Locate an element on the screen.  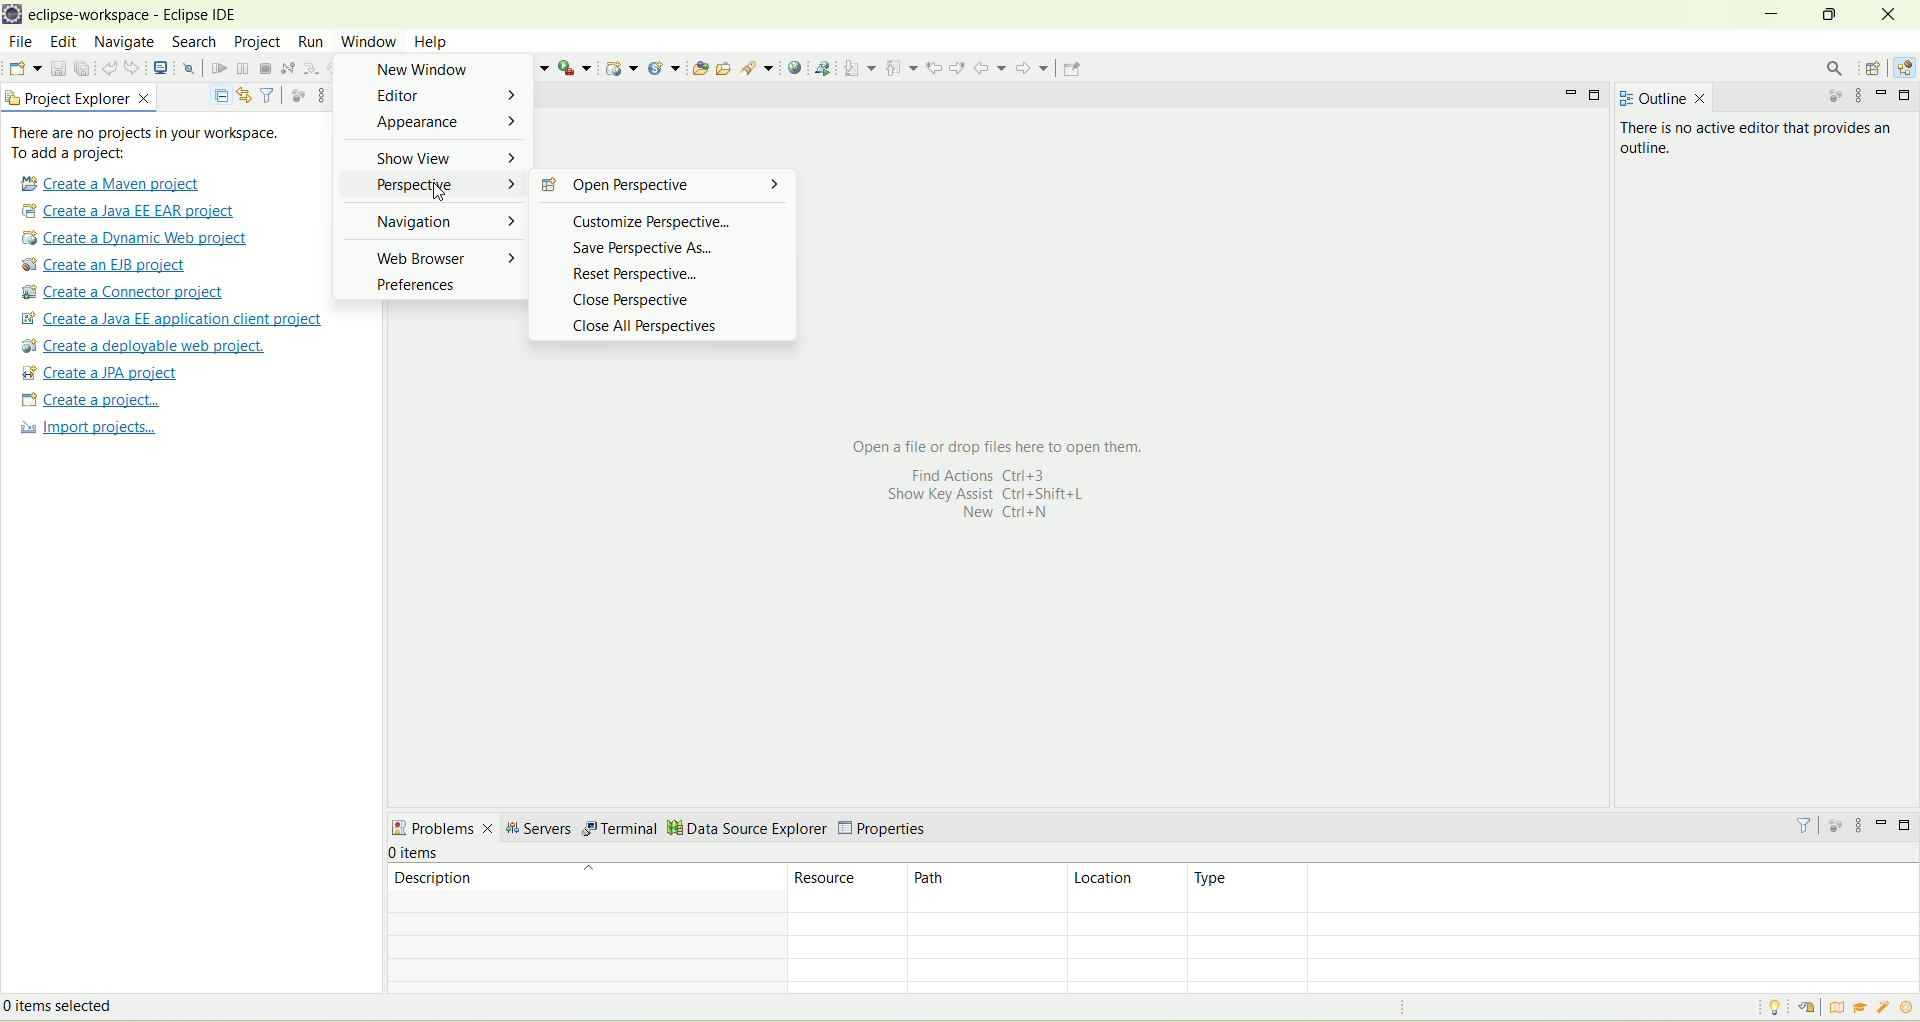
open perspective is located at coordinates (661, 186).